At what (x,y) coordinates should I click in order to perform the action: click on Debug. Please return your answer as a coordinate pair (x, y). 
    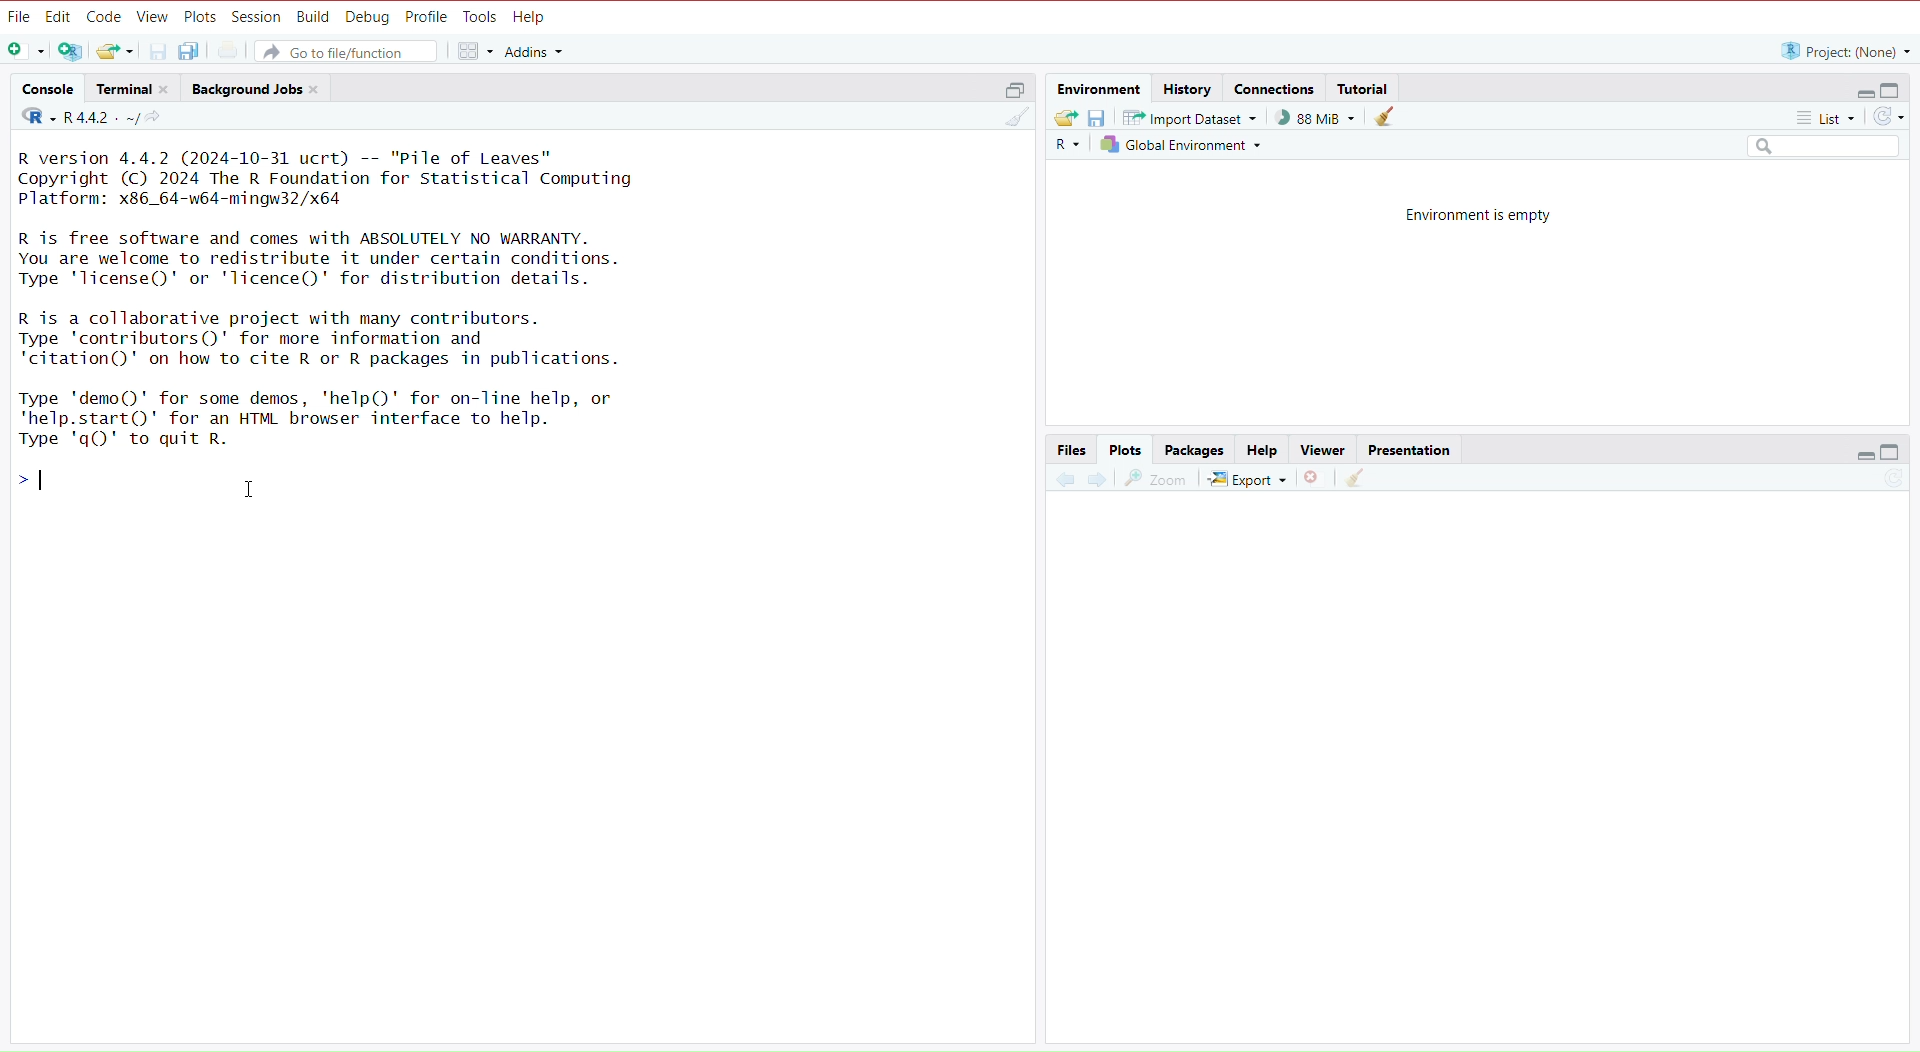
    Looking at the image, I should click on (368, 16).